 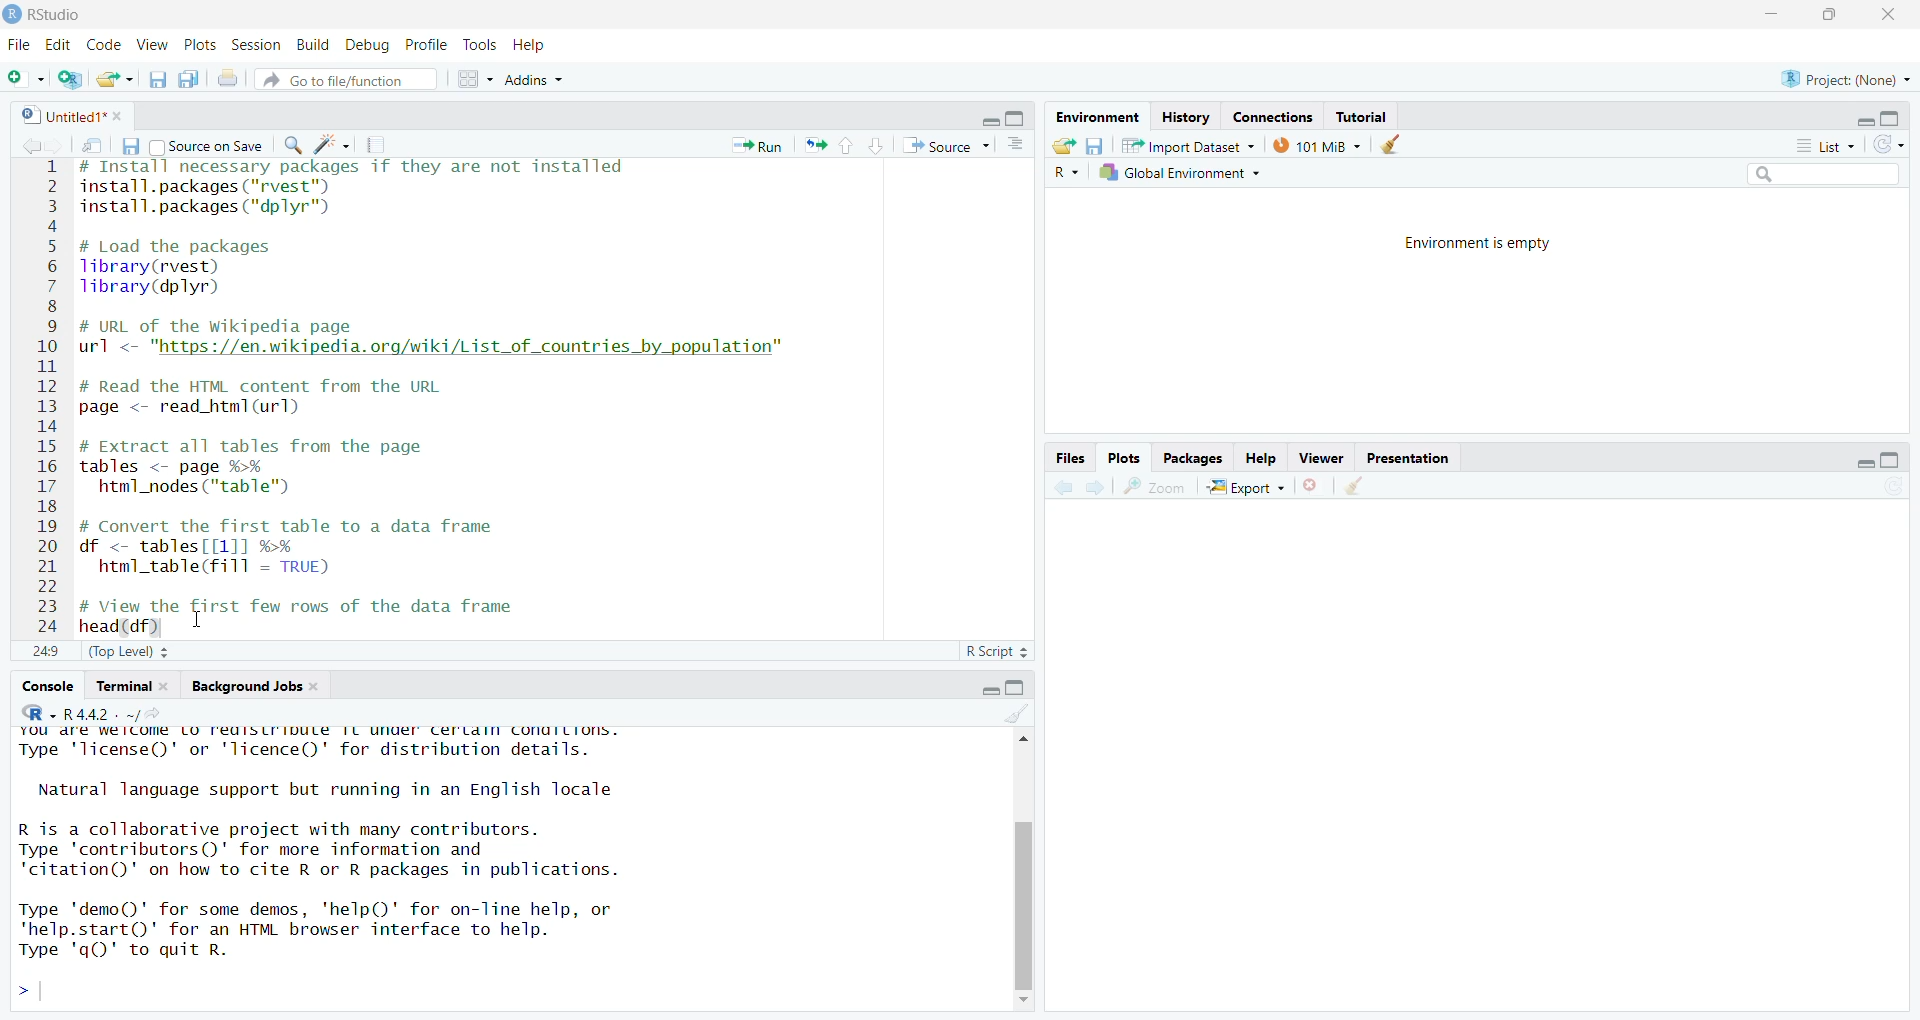 What do you see at coordinates (334, 852) in the screenshot?
I see `R is a collaborative project with many contributors.
Type 'contributors()' for more information and
"citation()' on how to cite R or R packages in publications.` at bounding box center [334, 852].